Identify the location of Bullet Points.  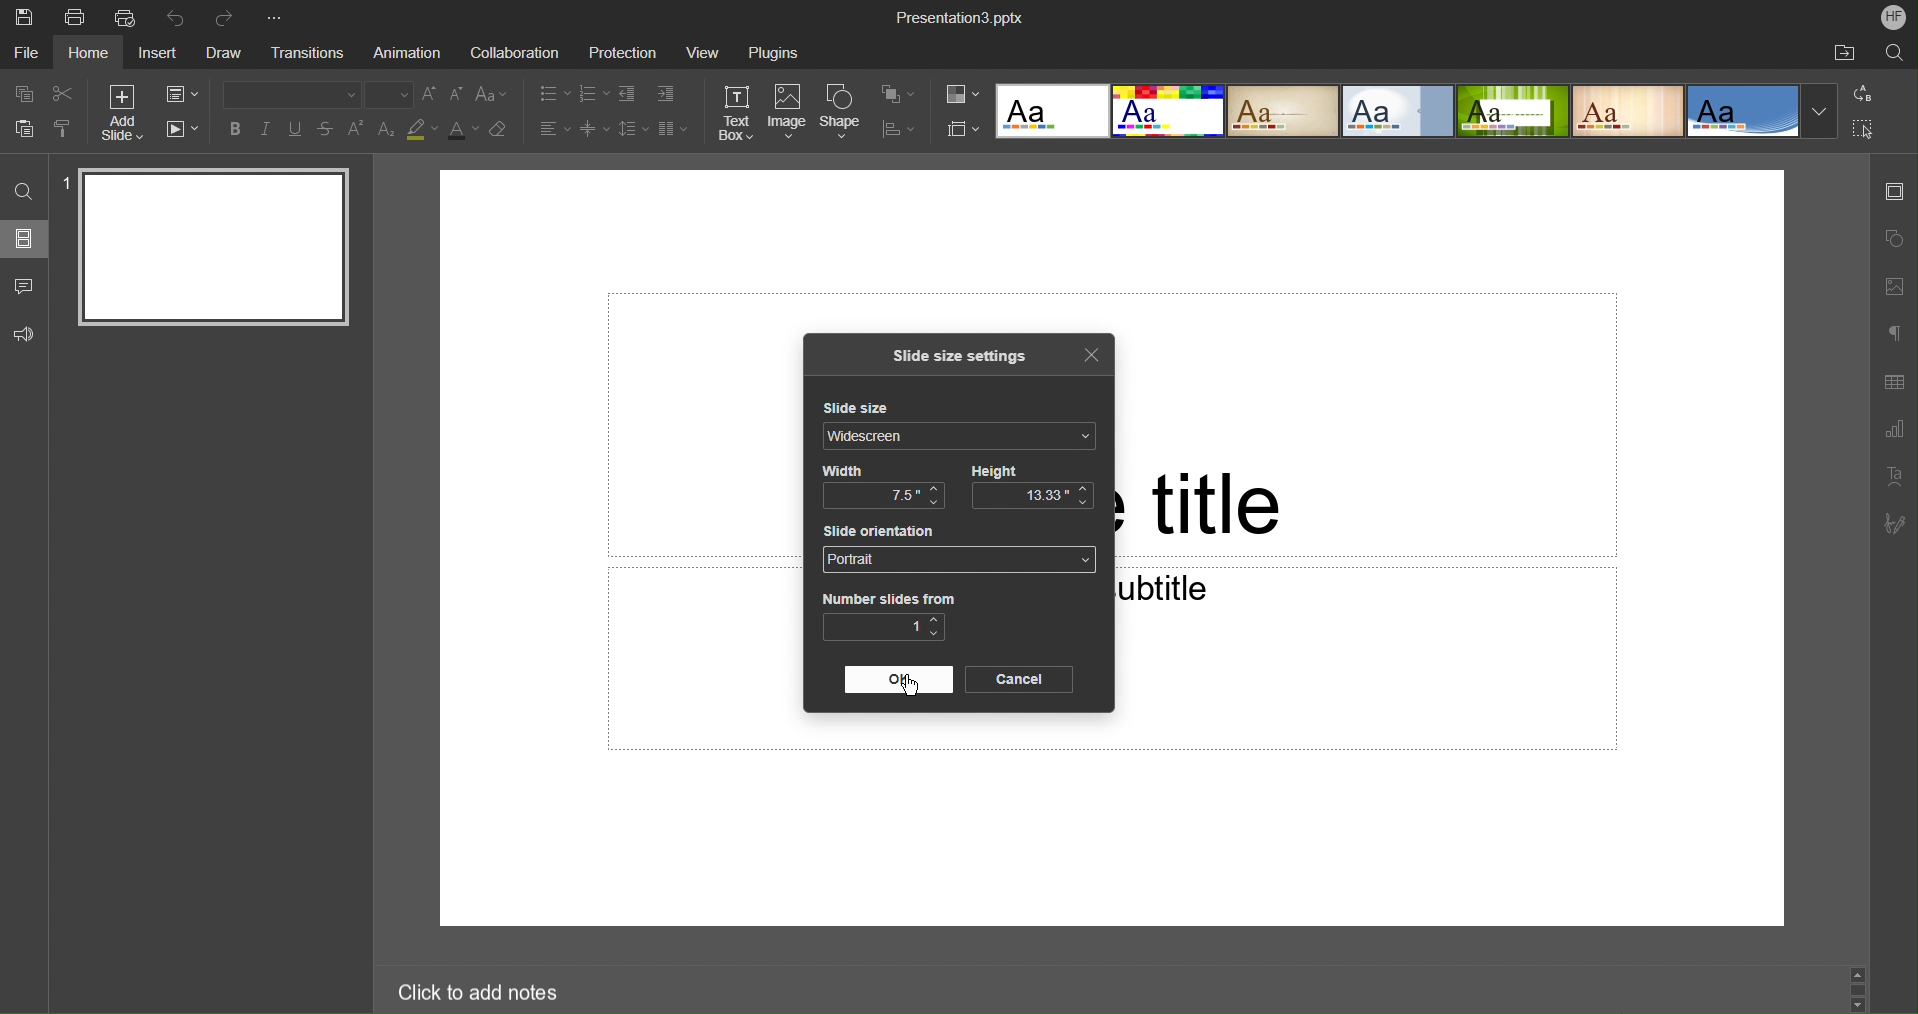
(552, 93).